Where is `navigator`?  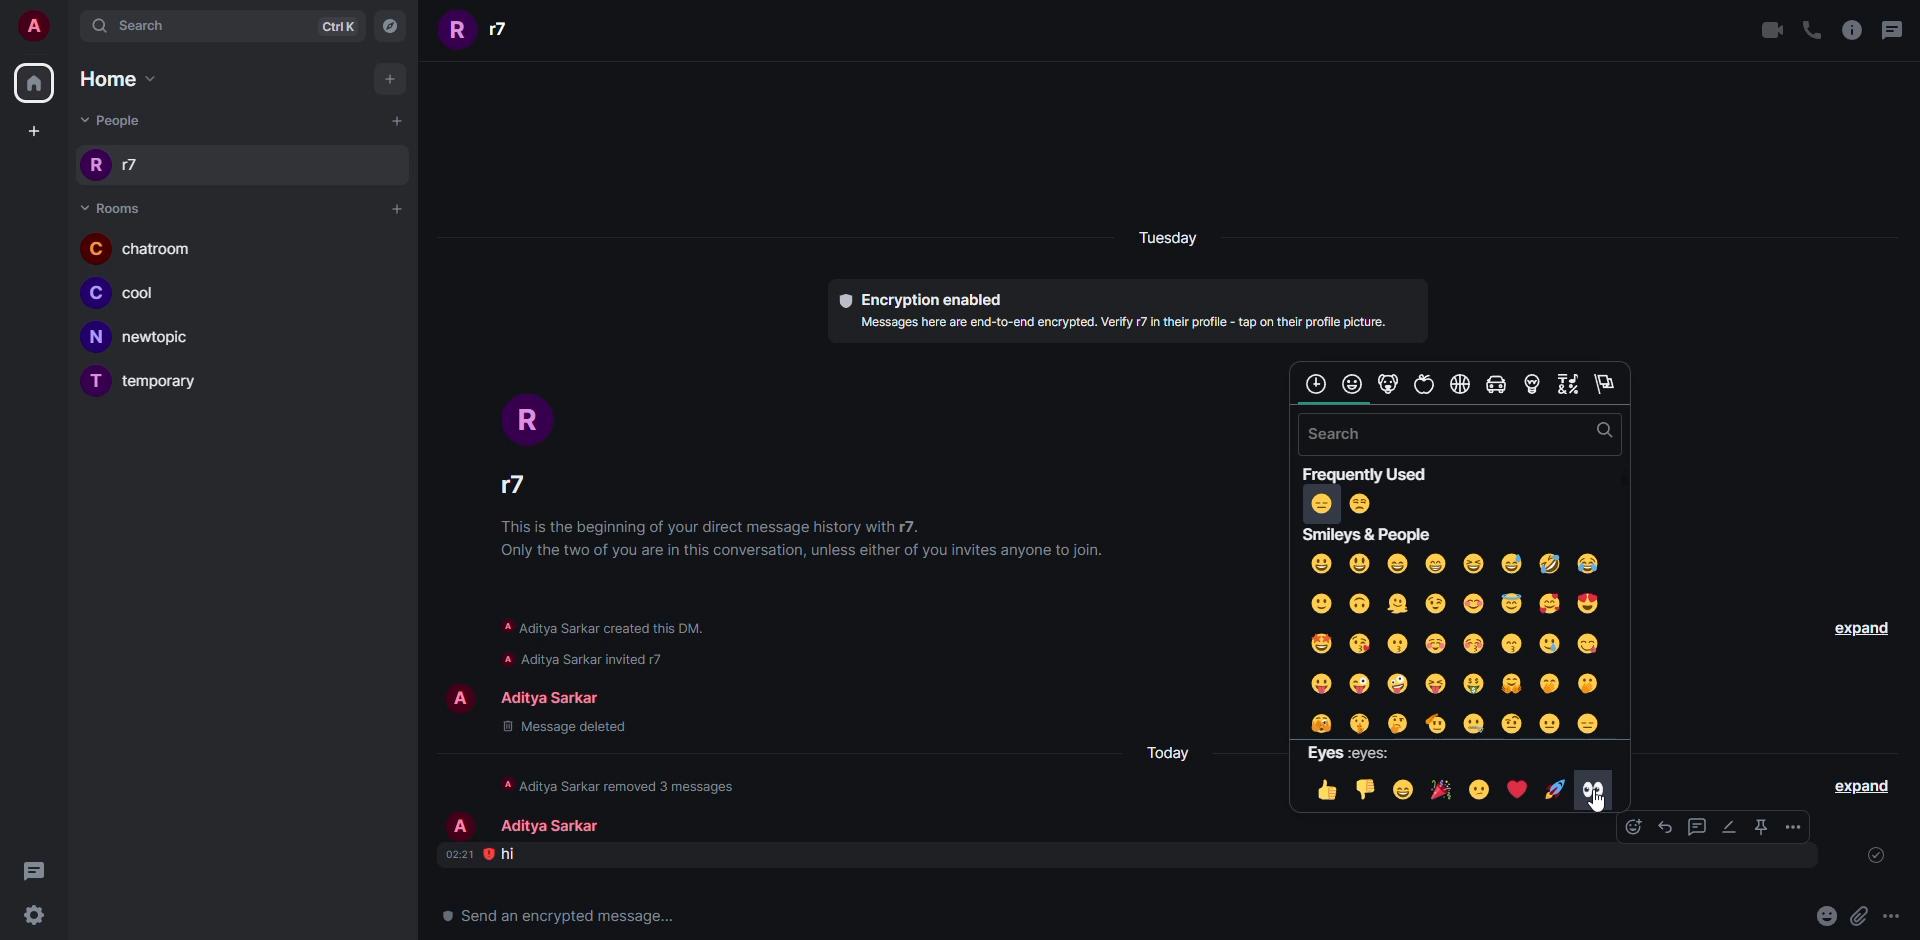 navigator is located at coordinates (396, 26).